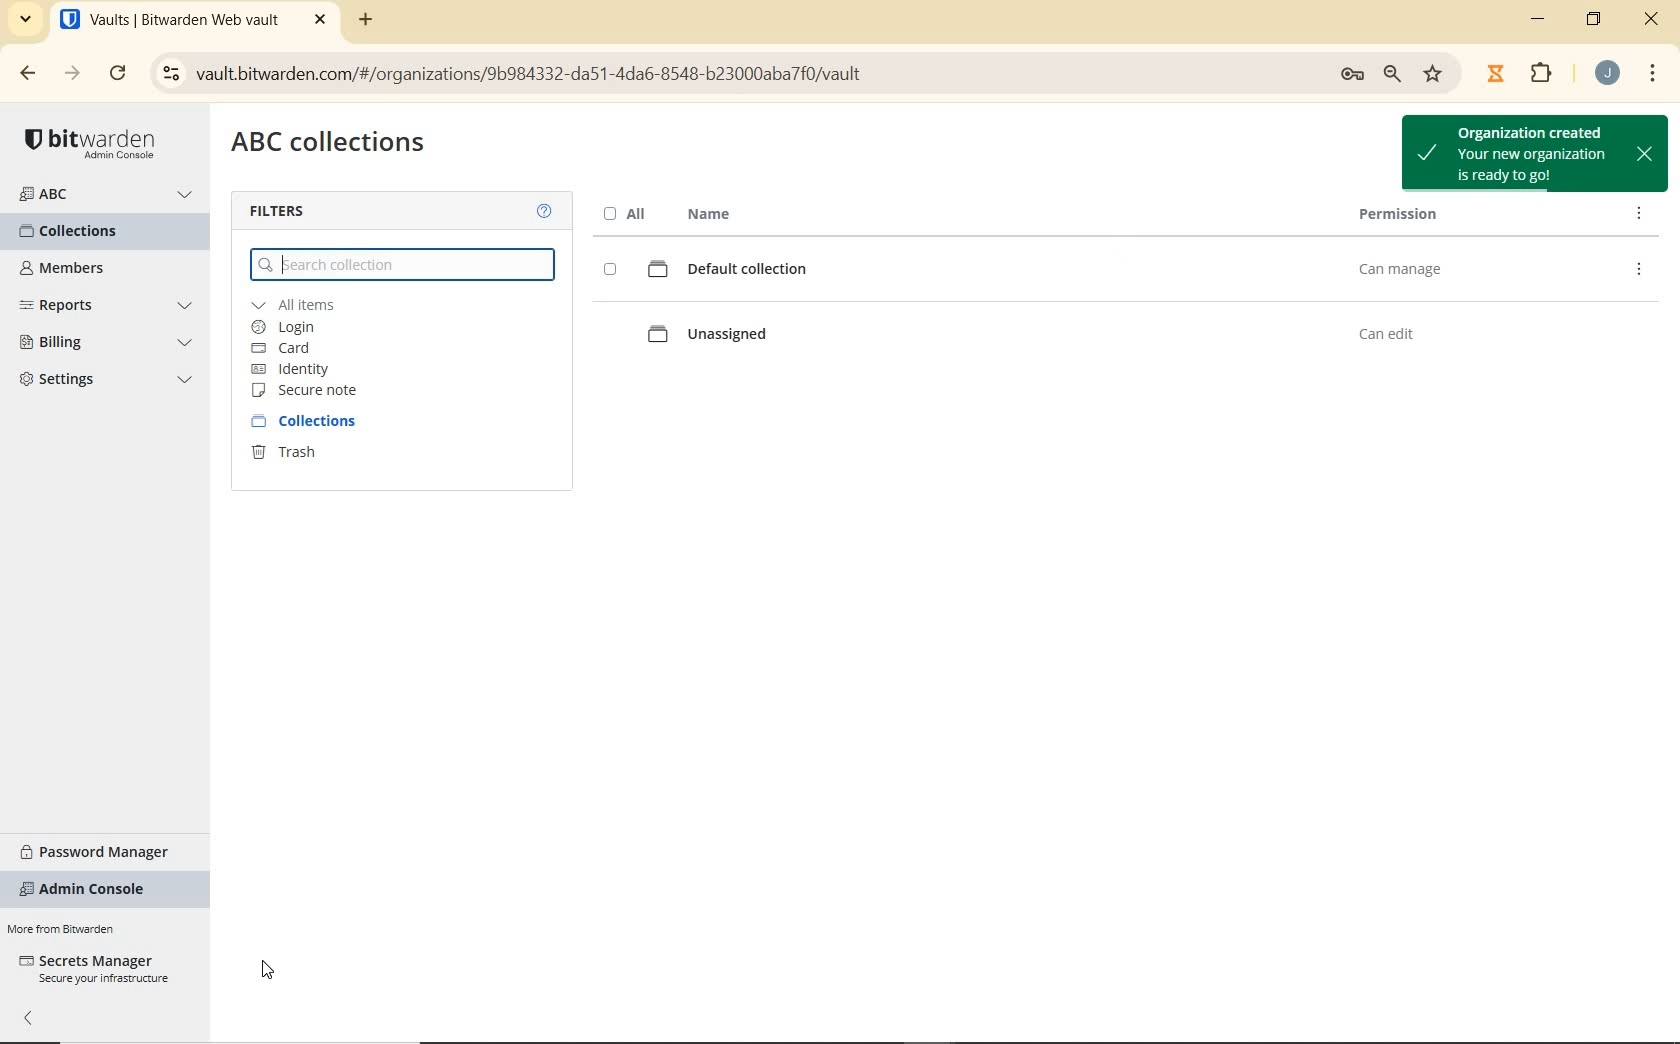 The height and width of the screenshot is (1044, 1680). I want to click on FORWARD, so click(72, 75).